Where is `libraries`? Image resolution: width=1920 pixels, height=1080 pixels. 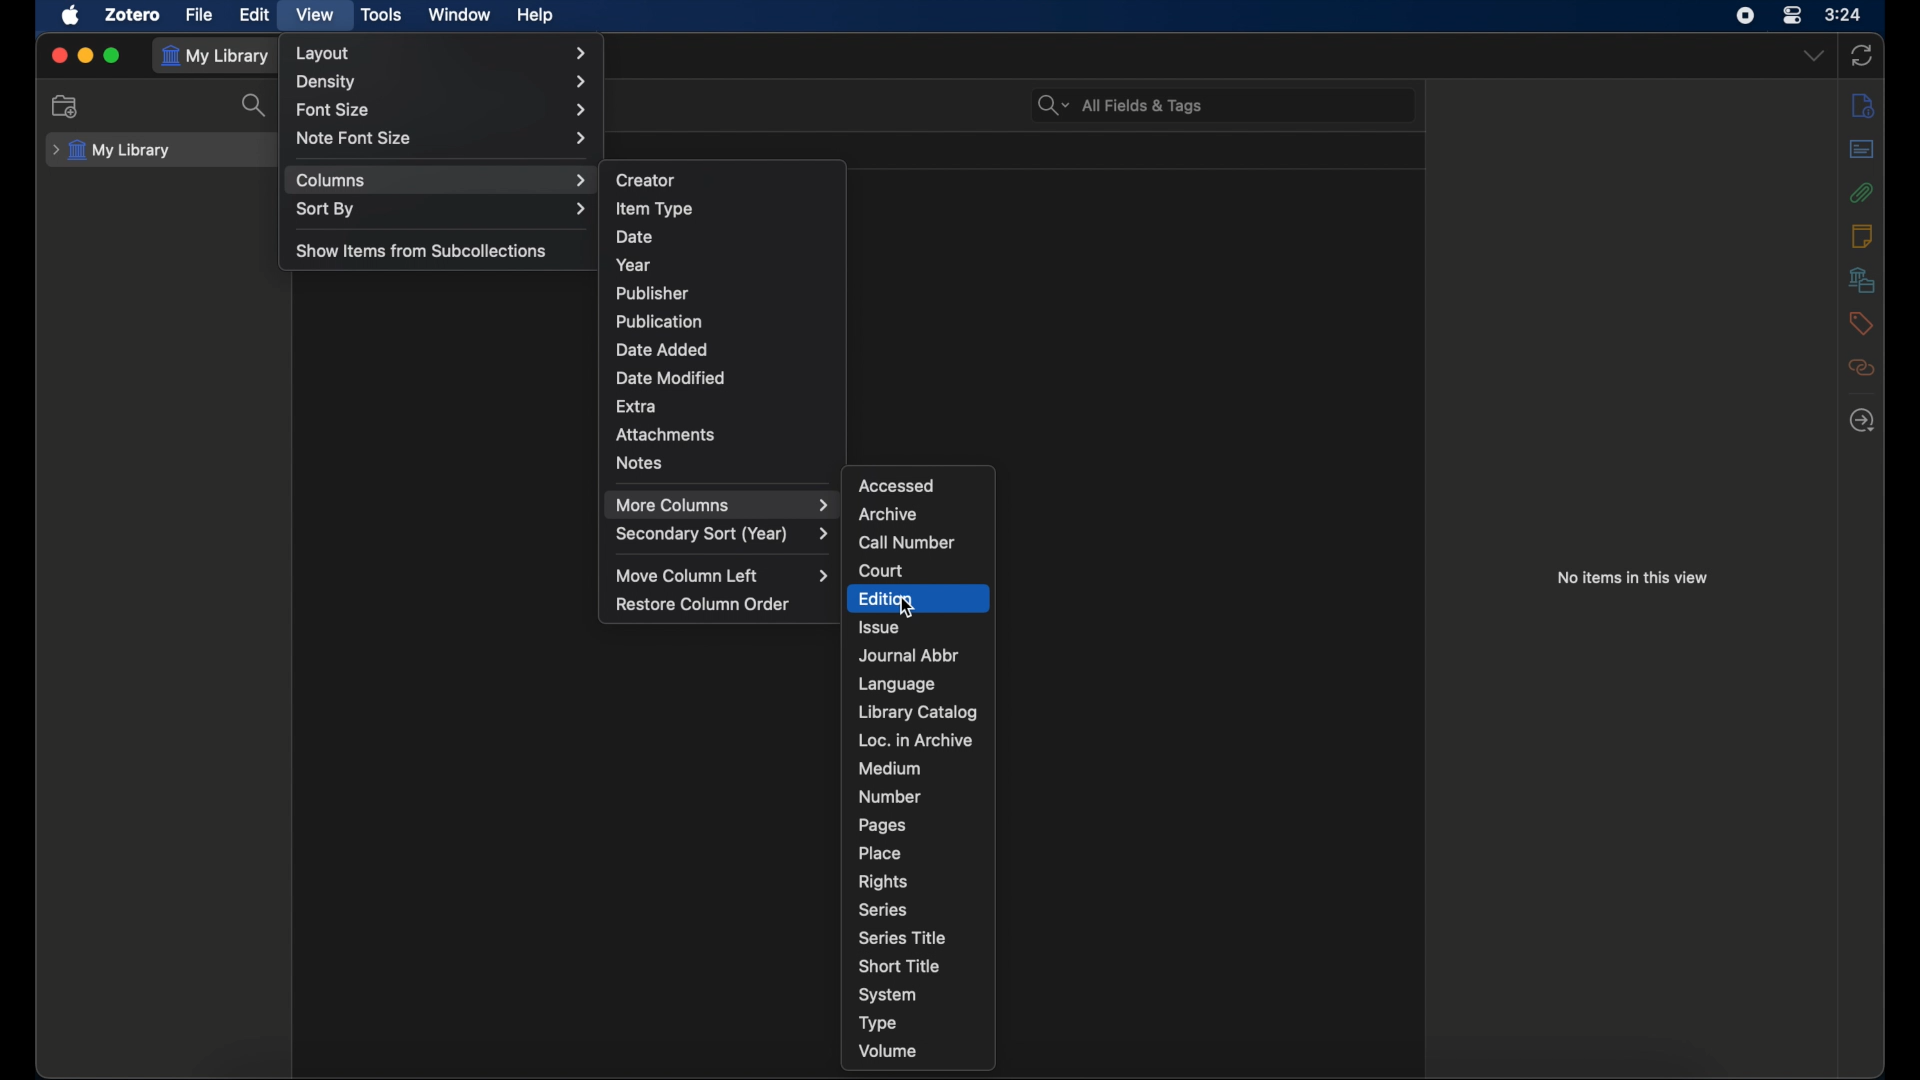 libraries is located at coordinates (1861, 279).